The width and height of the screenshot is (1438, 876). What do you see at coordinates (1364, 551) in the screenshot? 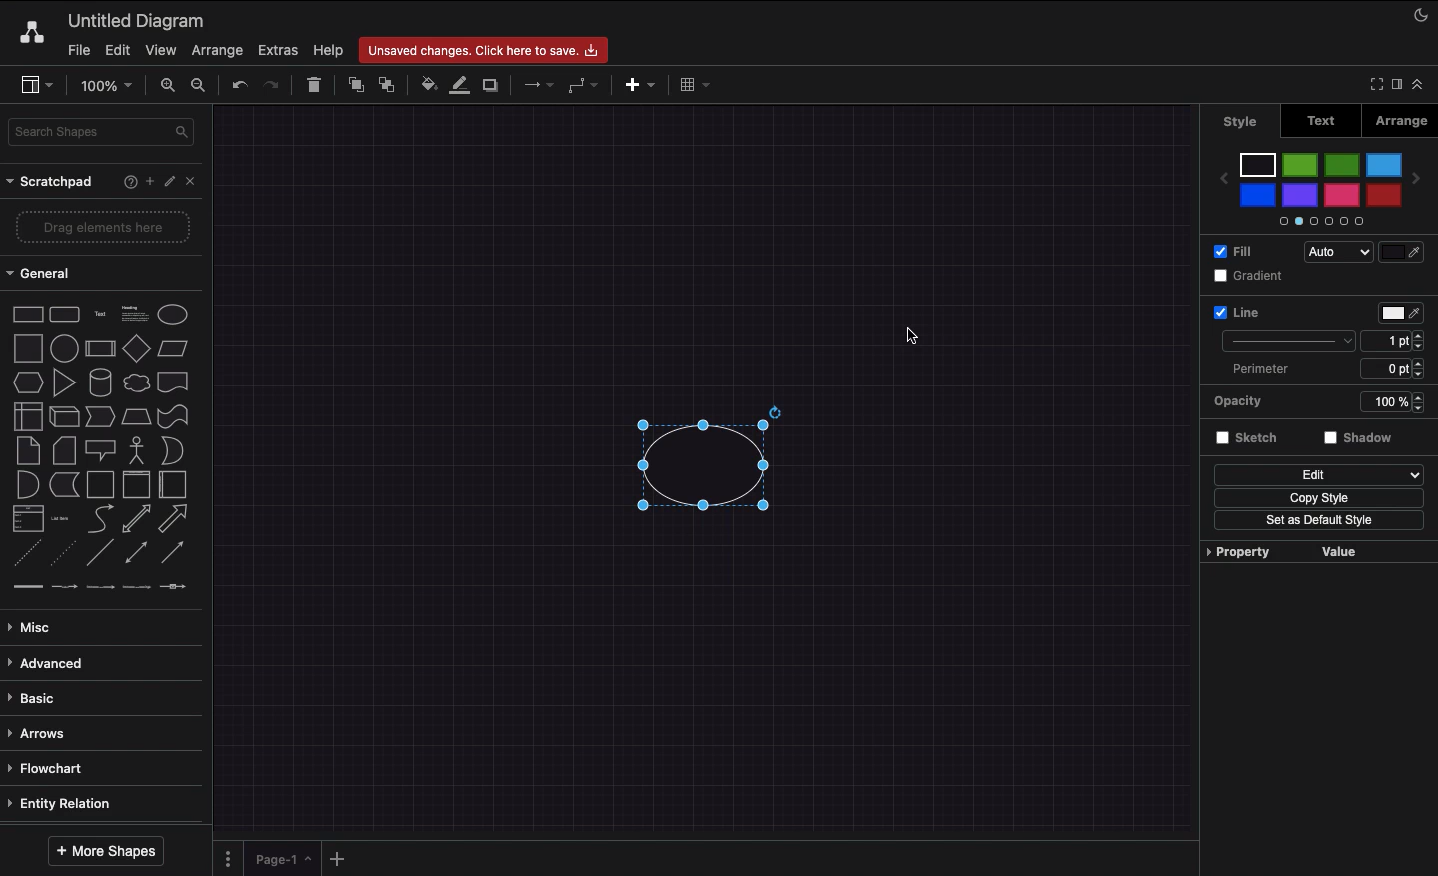
I see `value` at bounding box center [1364, 551].